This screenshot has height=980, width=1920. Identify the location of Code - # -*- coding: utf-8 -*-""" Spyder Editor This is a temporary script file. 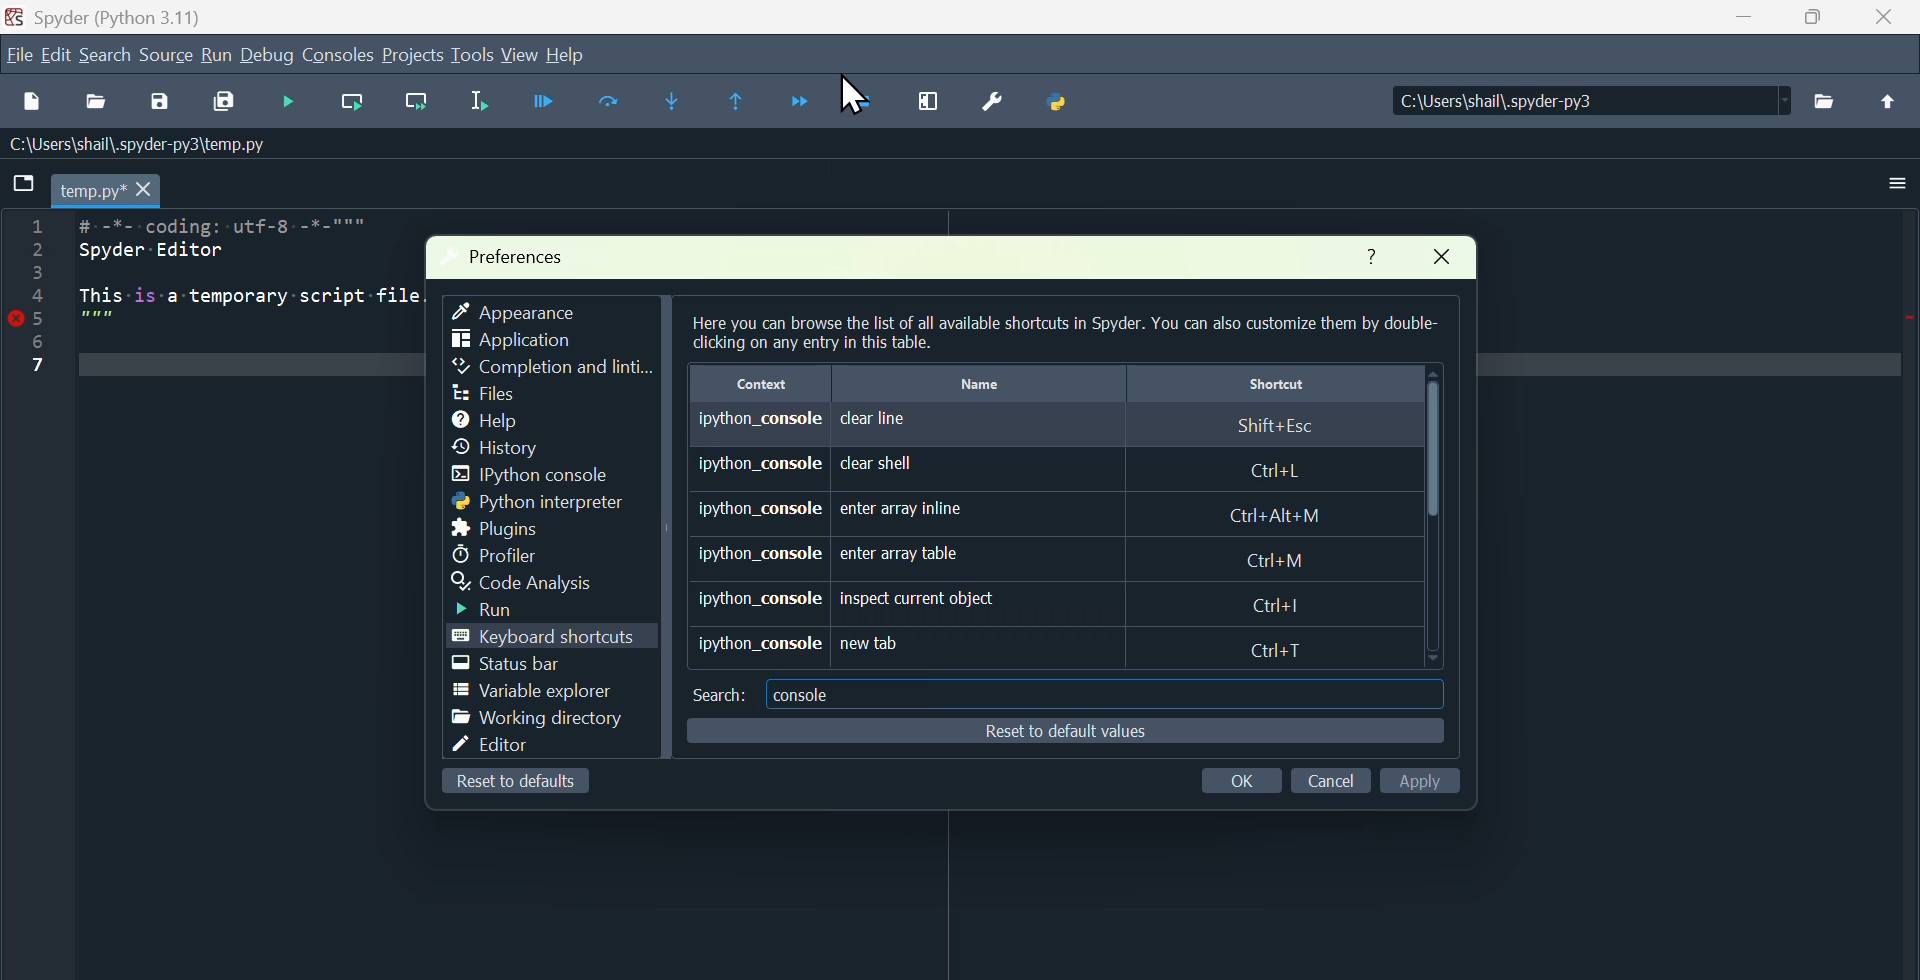
(209, 298).